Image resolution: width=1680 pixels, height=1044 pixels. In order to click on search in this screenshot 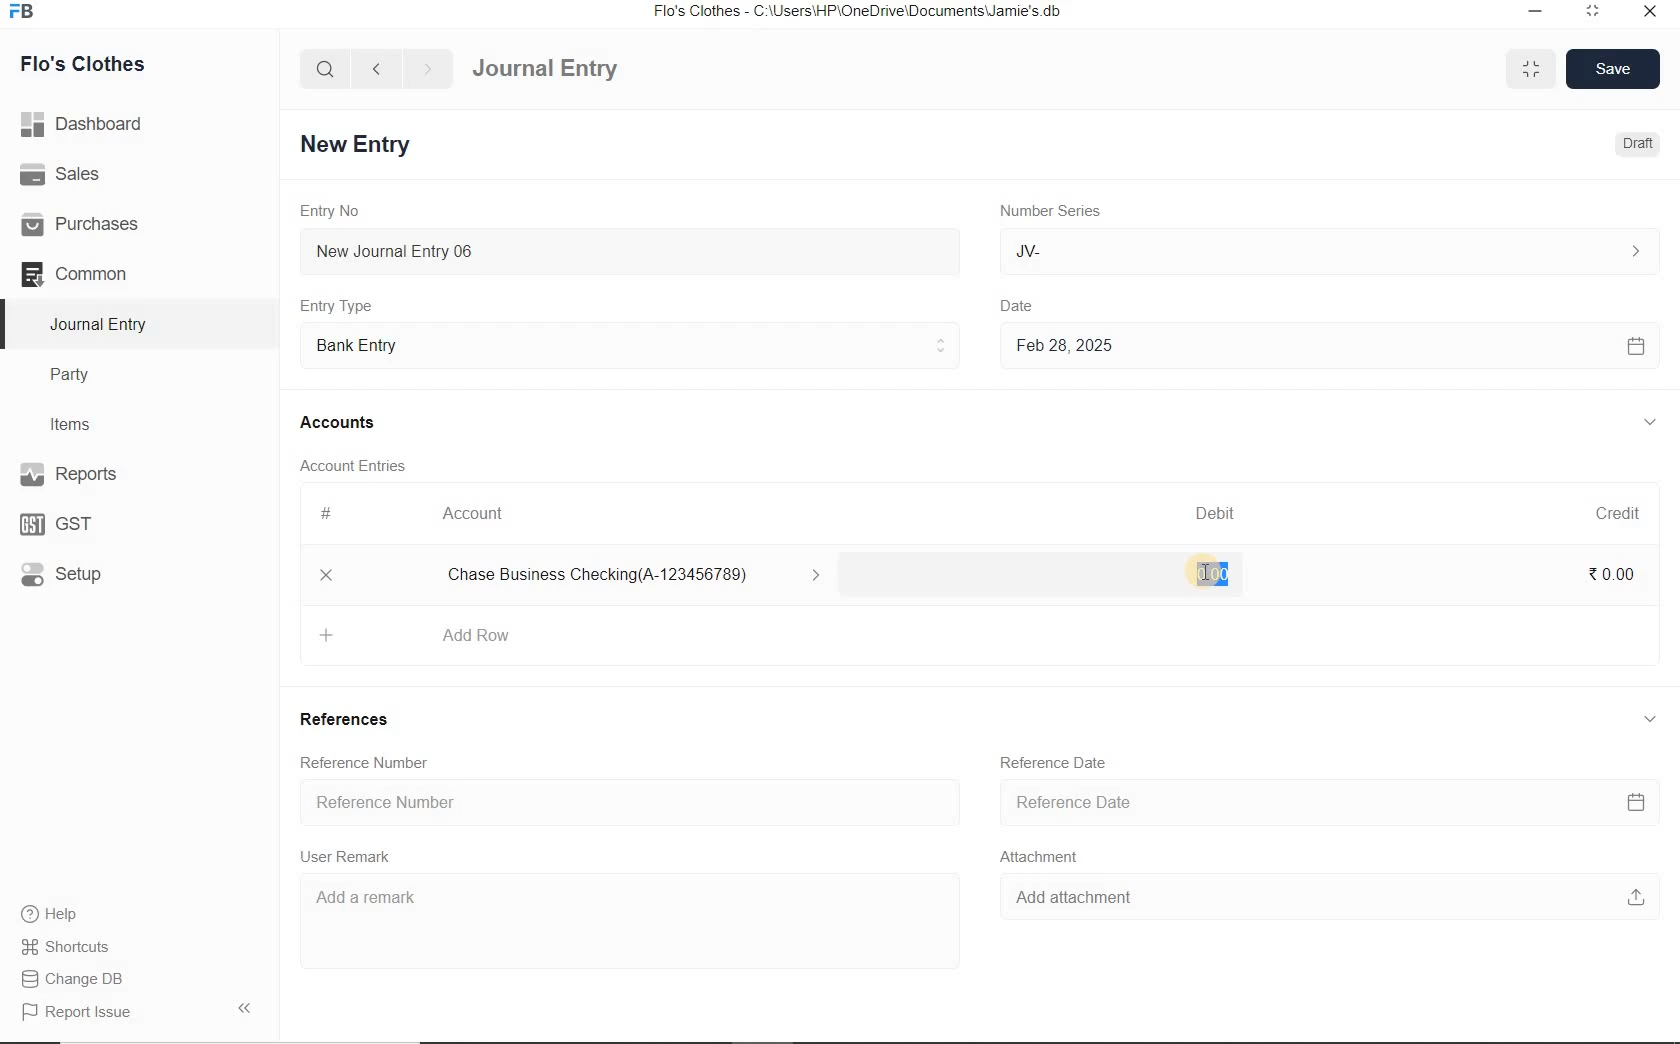, I will do `click(326, 69)`.